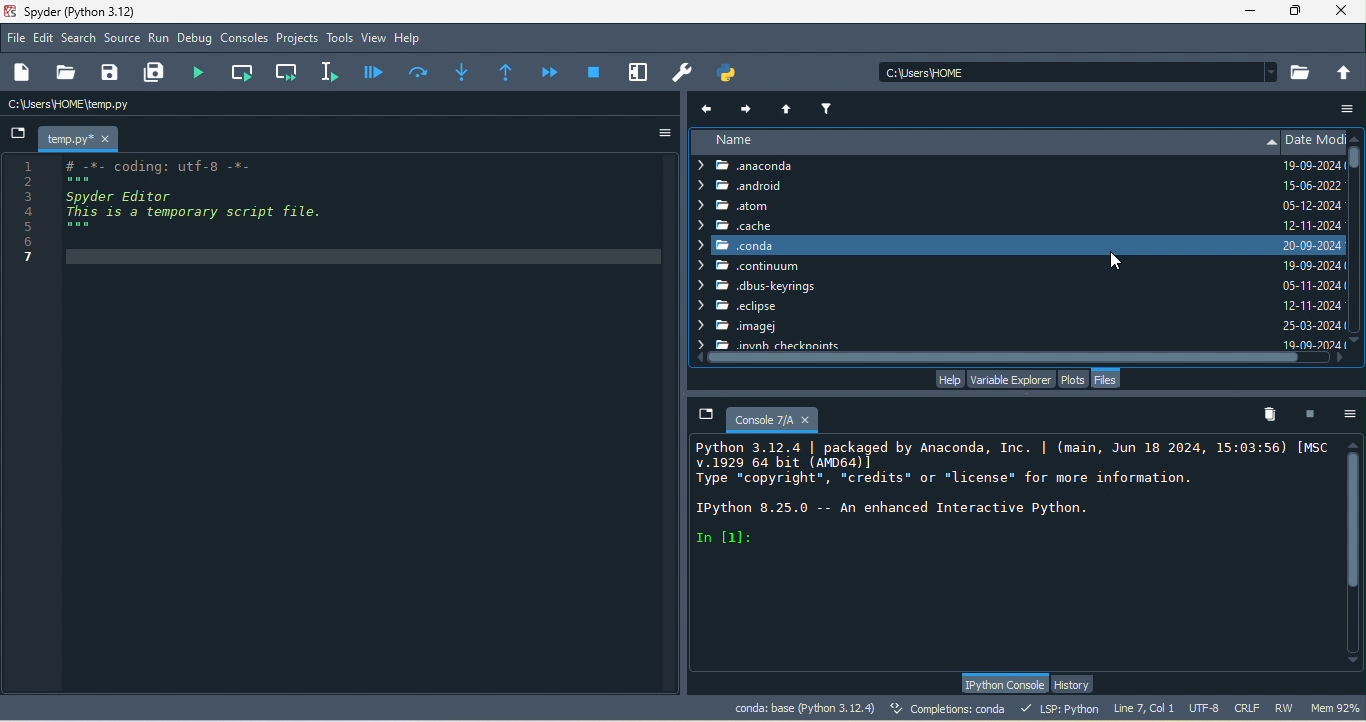 The width and height of the screenshot is (1366, 722). Describe the element at coordinates (829, 106) in the screenshot. I see `filter` at that location.